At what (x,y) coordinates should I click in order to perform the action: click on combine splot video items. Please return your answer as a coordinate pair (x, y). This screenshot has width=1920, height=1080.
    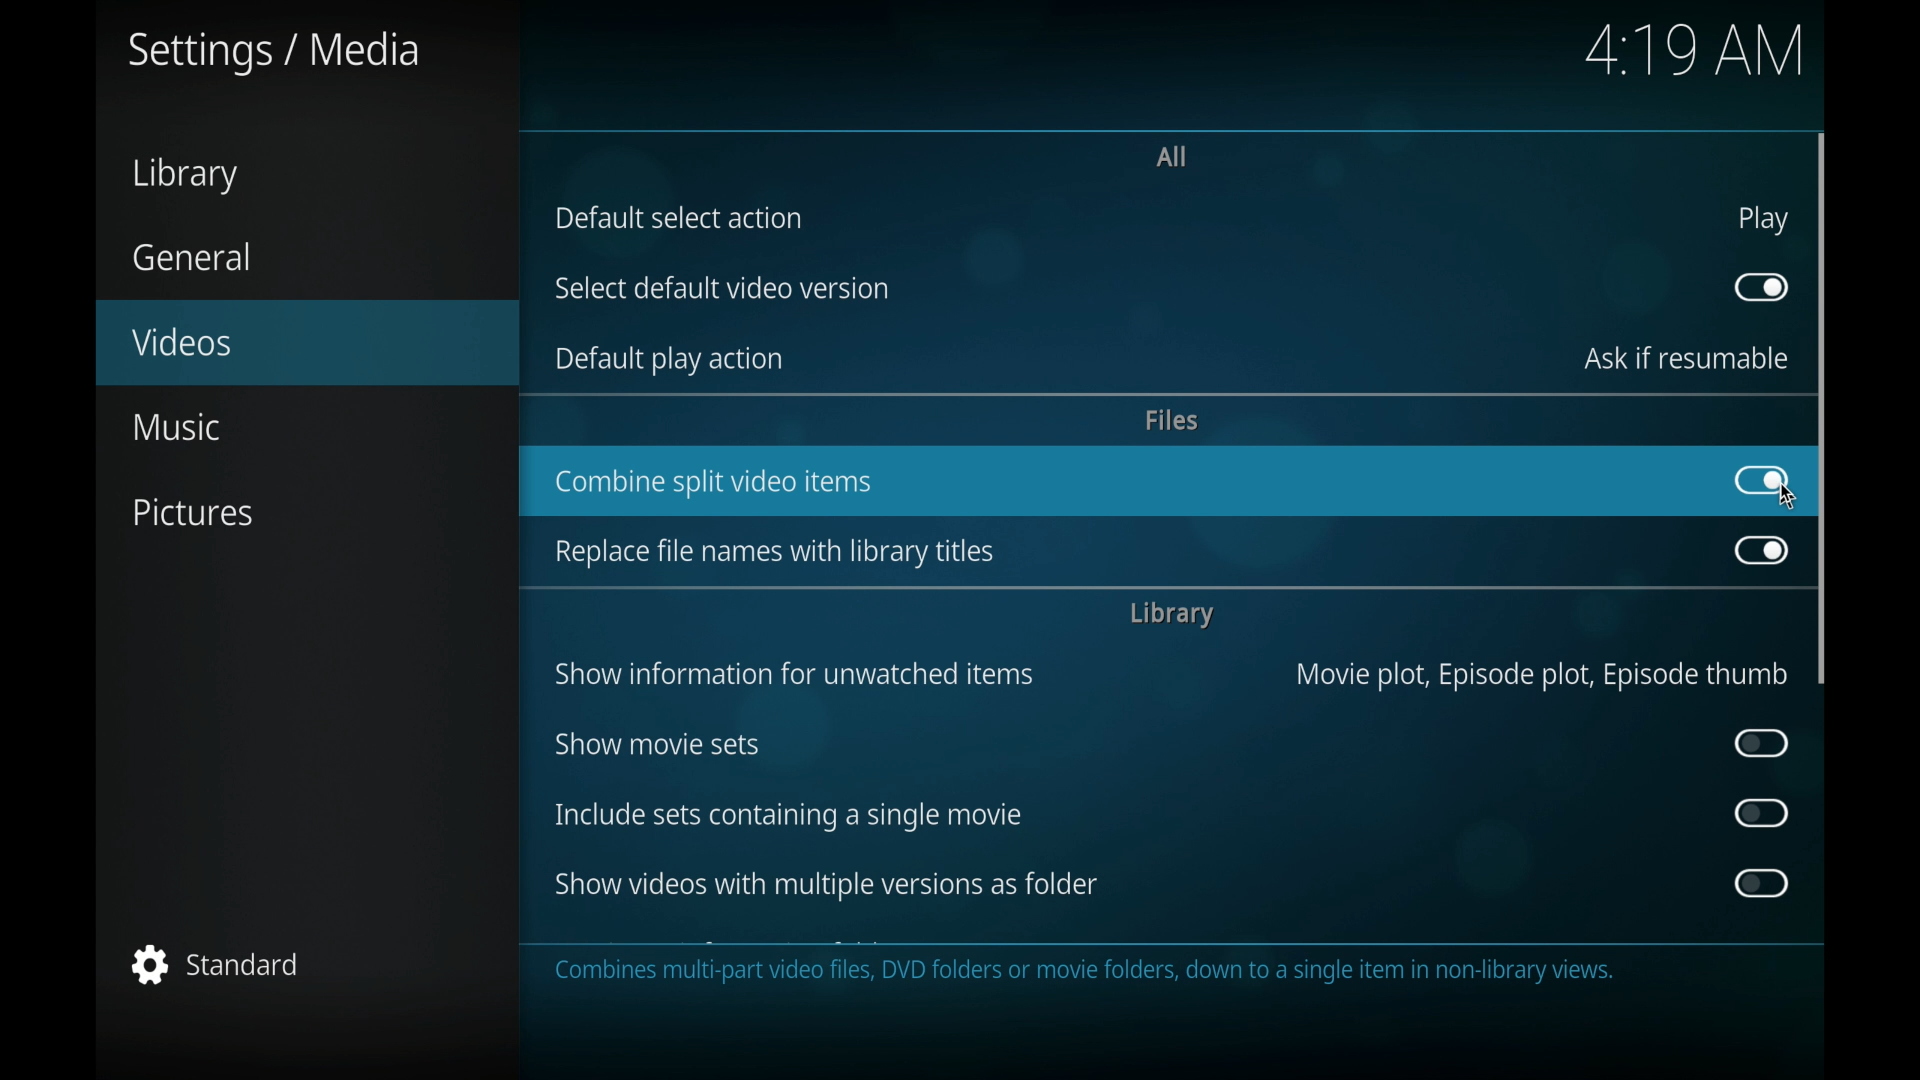
    Looking at the image, I should click on (713, 482).